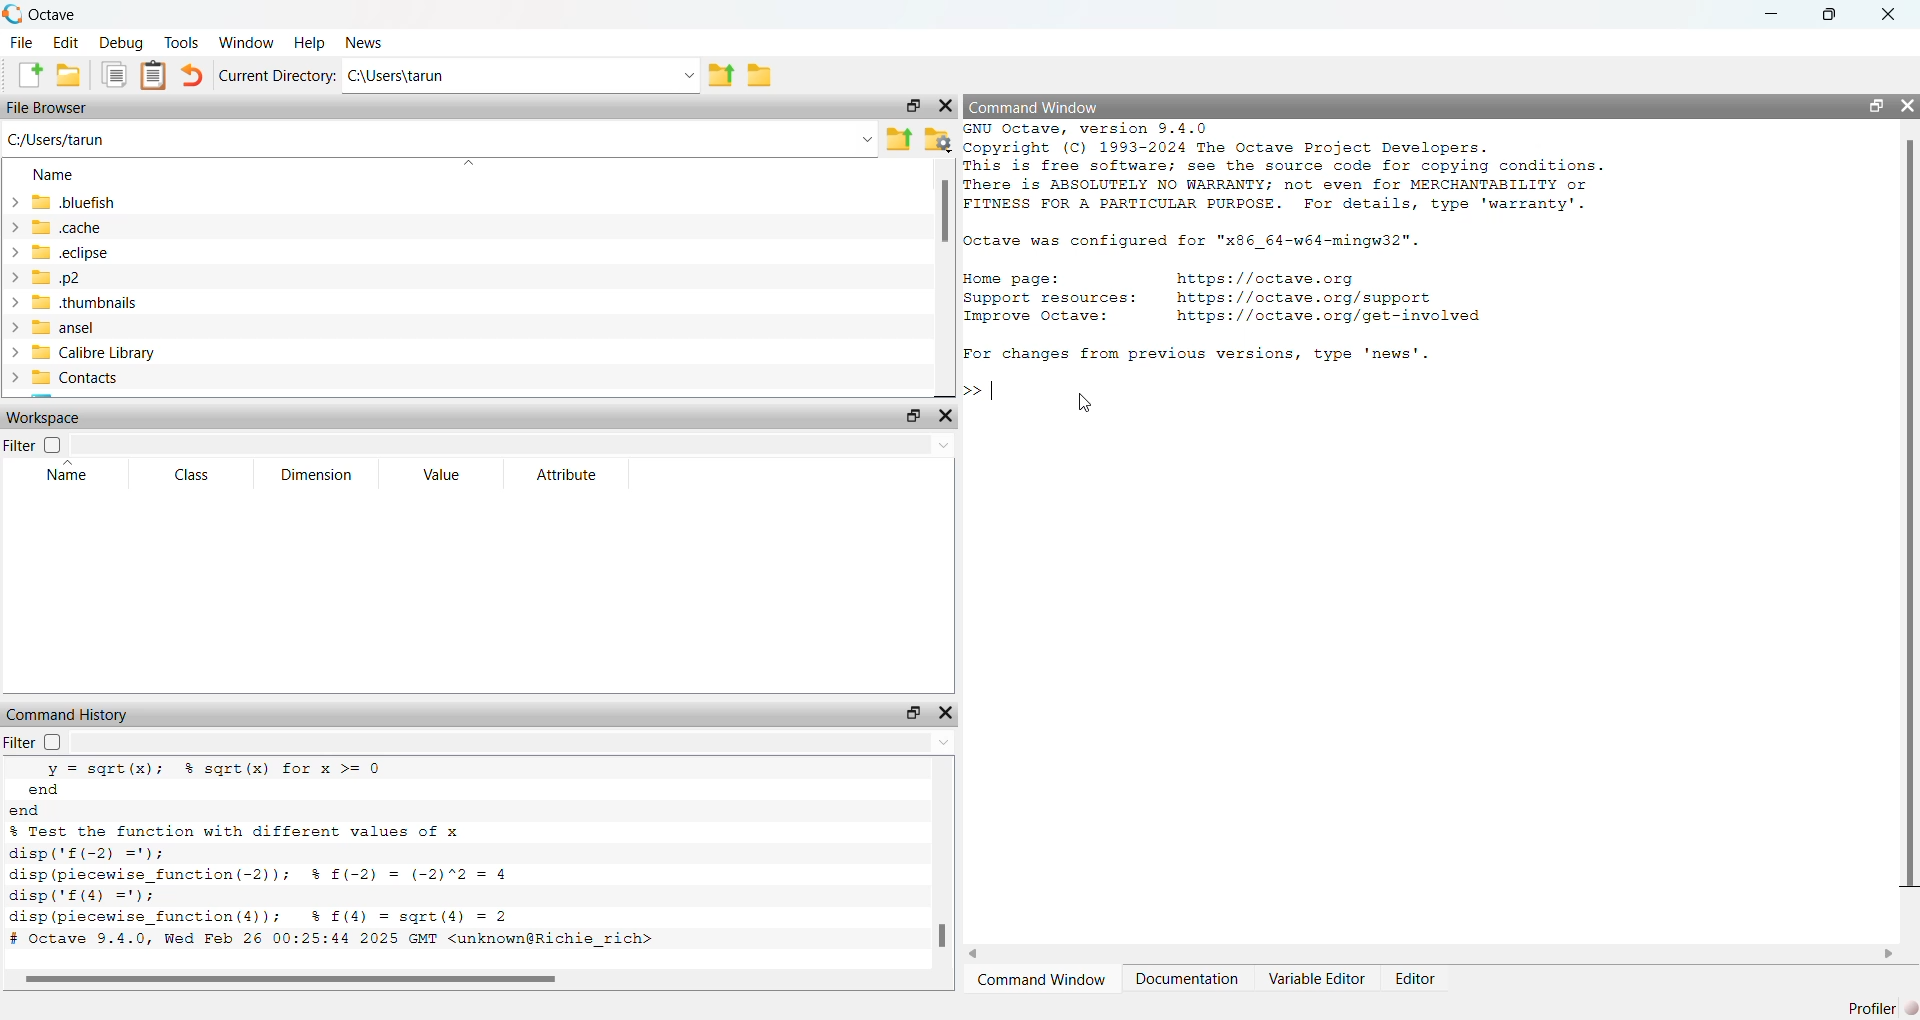  What do you see at coordinates (908, 106) in the screenshot?
I see `Miniimize/restore` at bounding box center [908, 106].